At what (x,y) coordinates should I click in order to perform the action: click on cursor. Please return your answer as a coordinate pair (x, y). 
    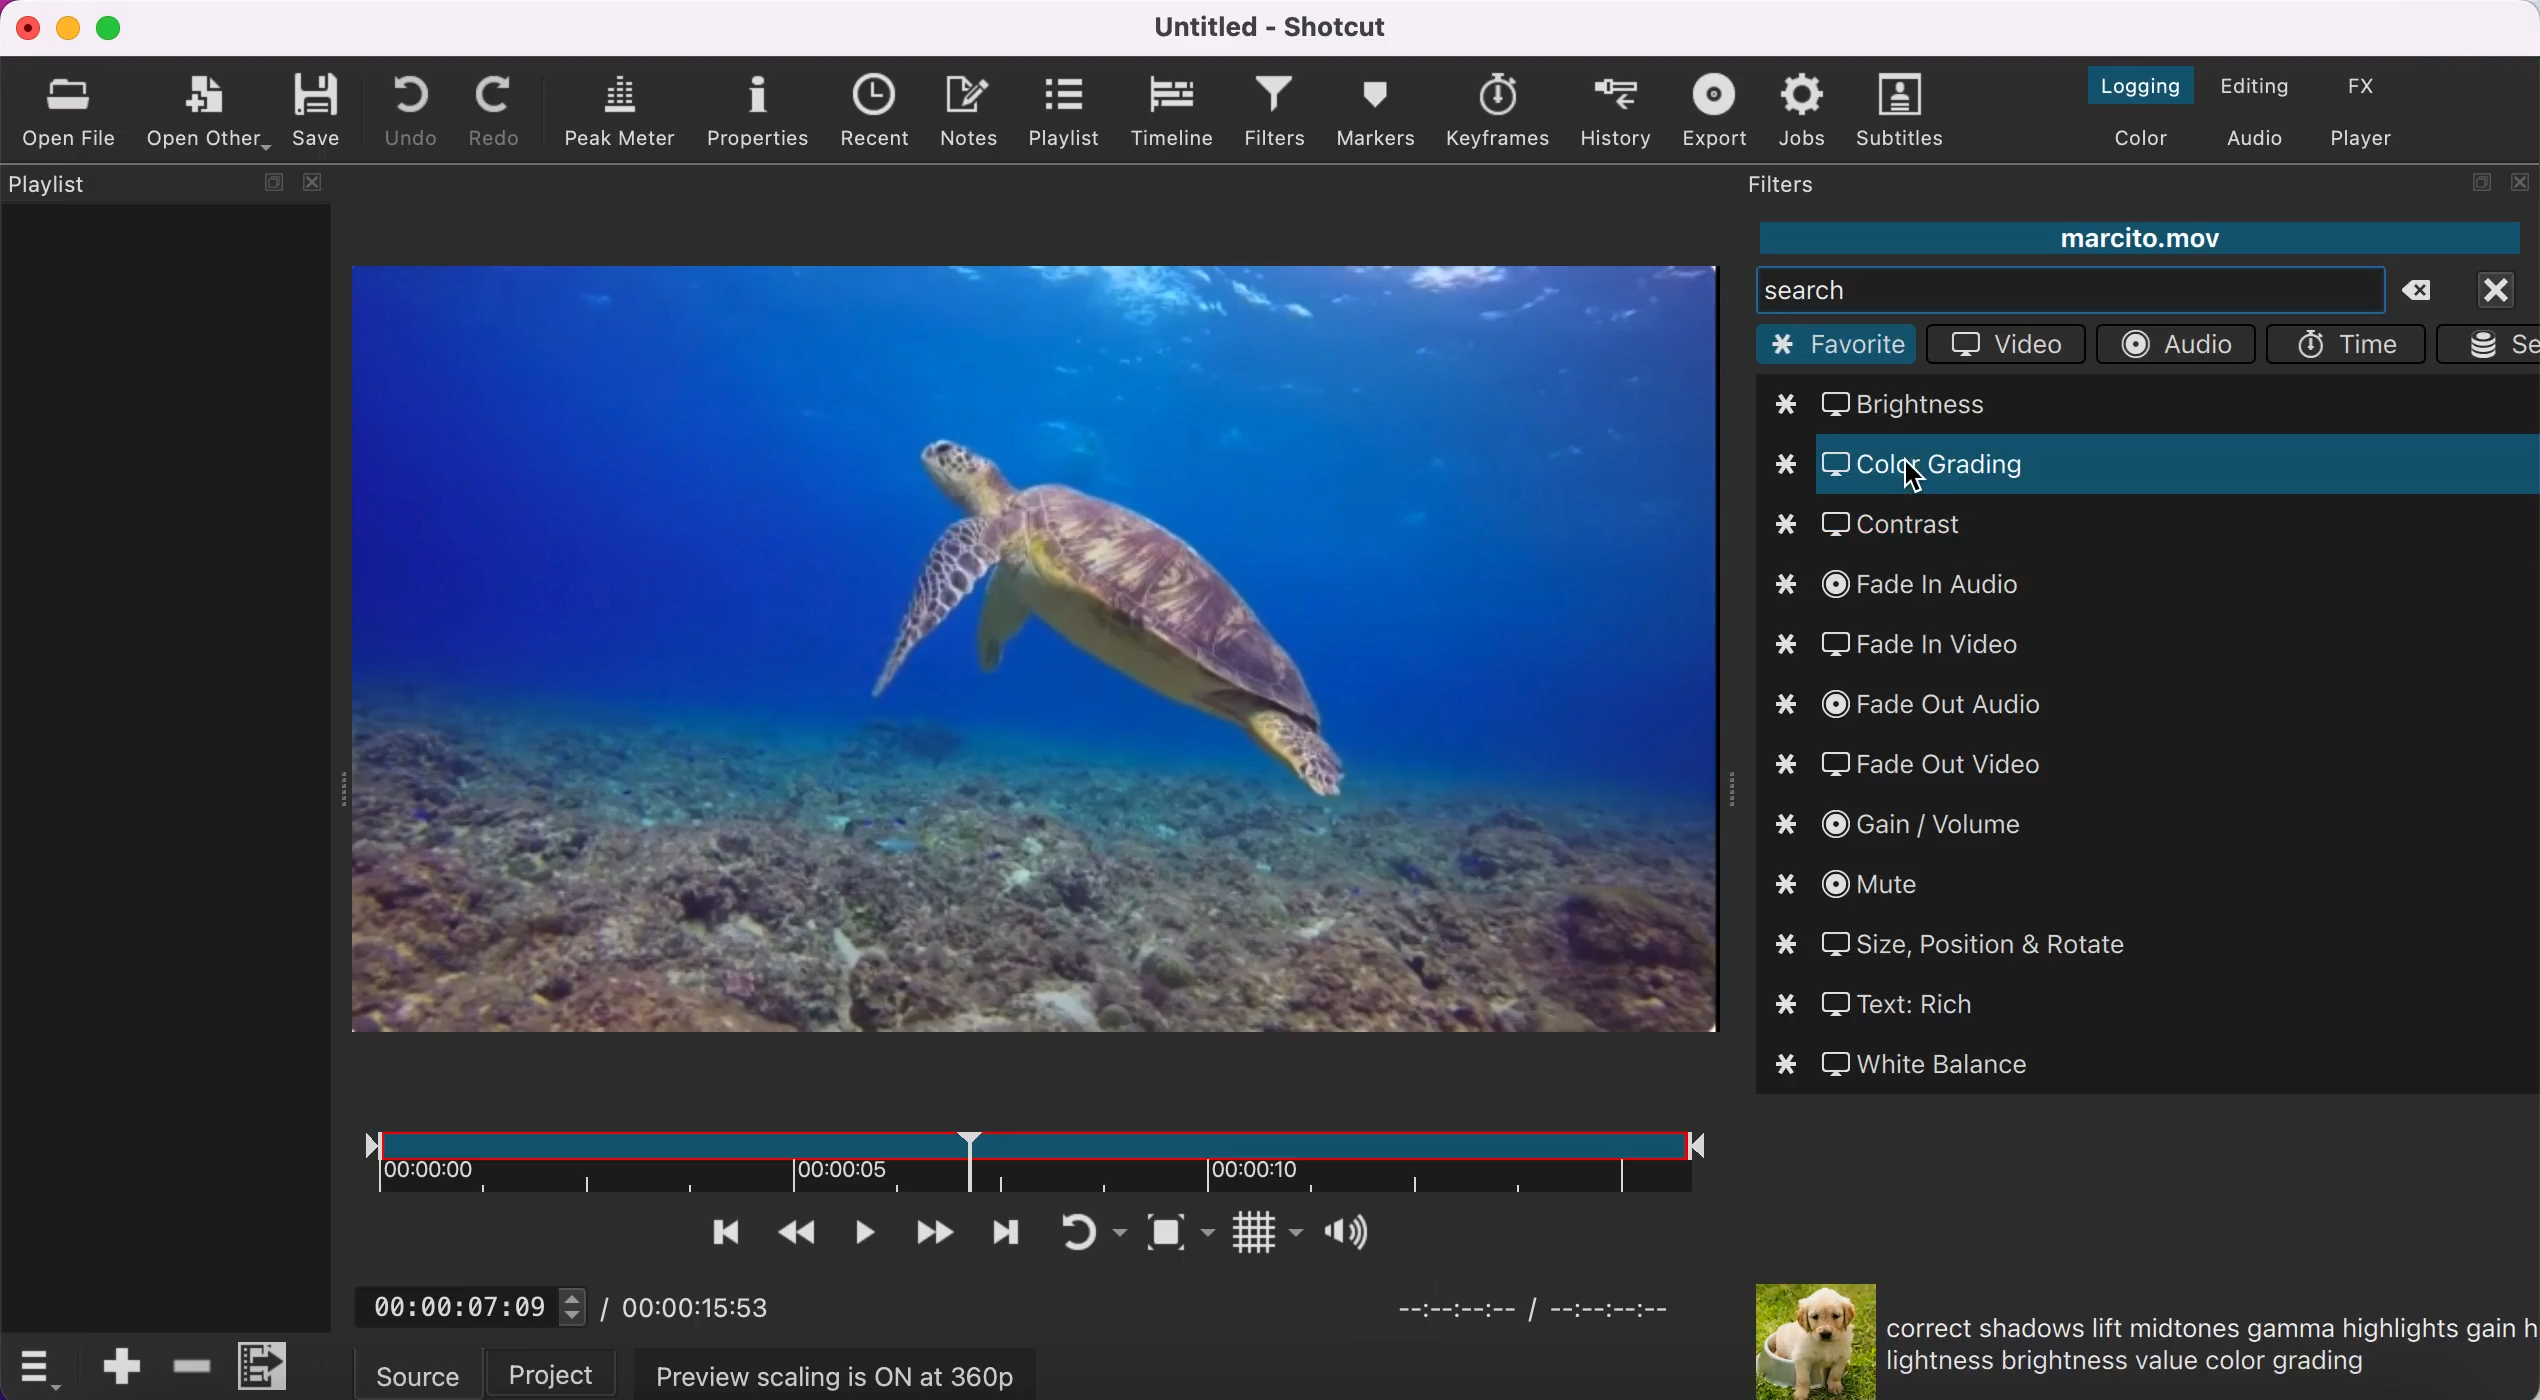
    Looking at the image, I should click on (1921, 480).